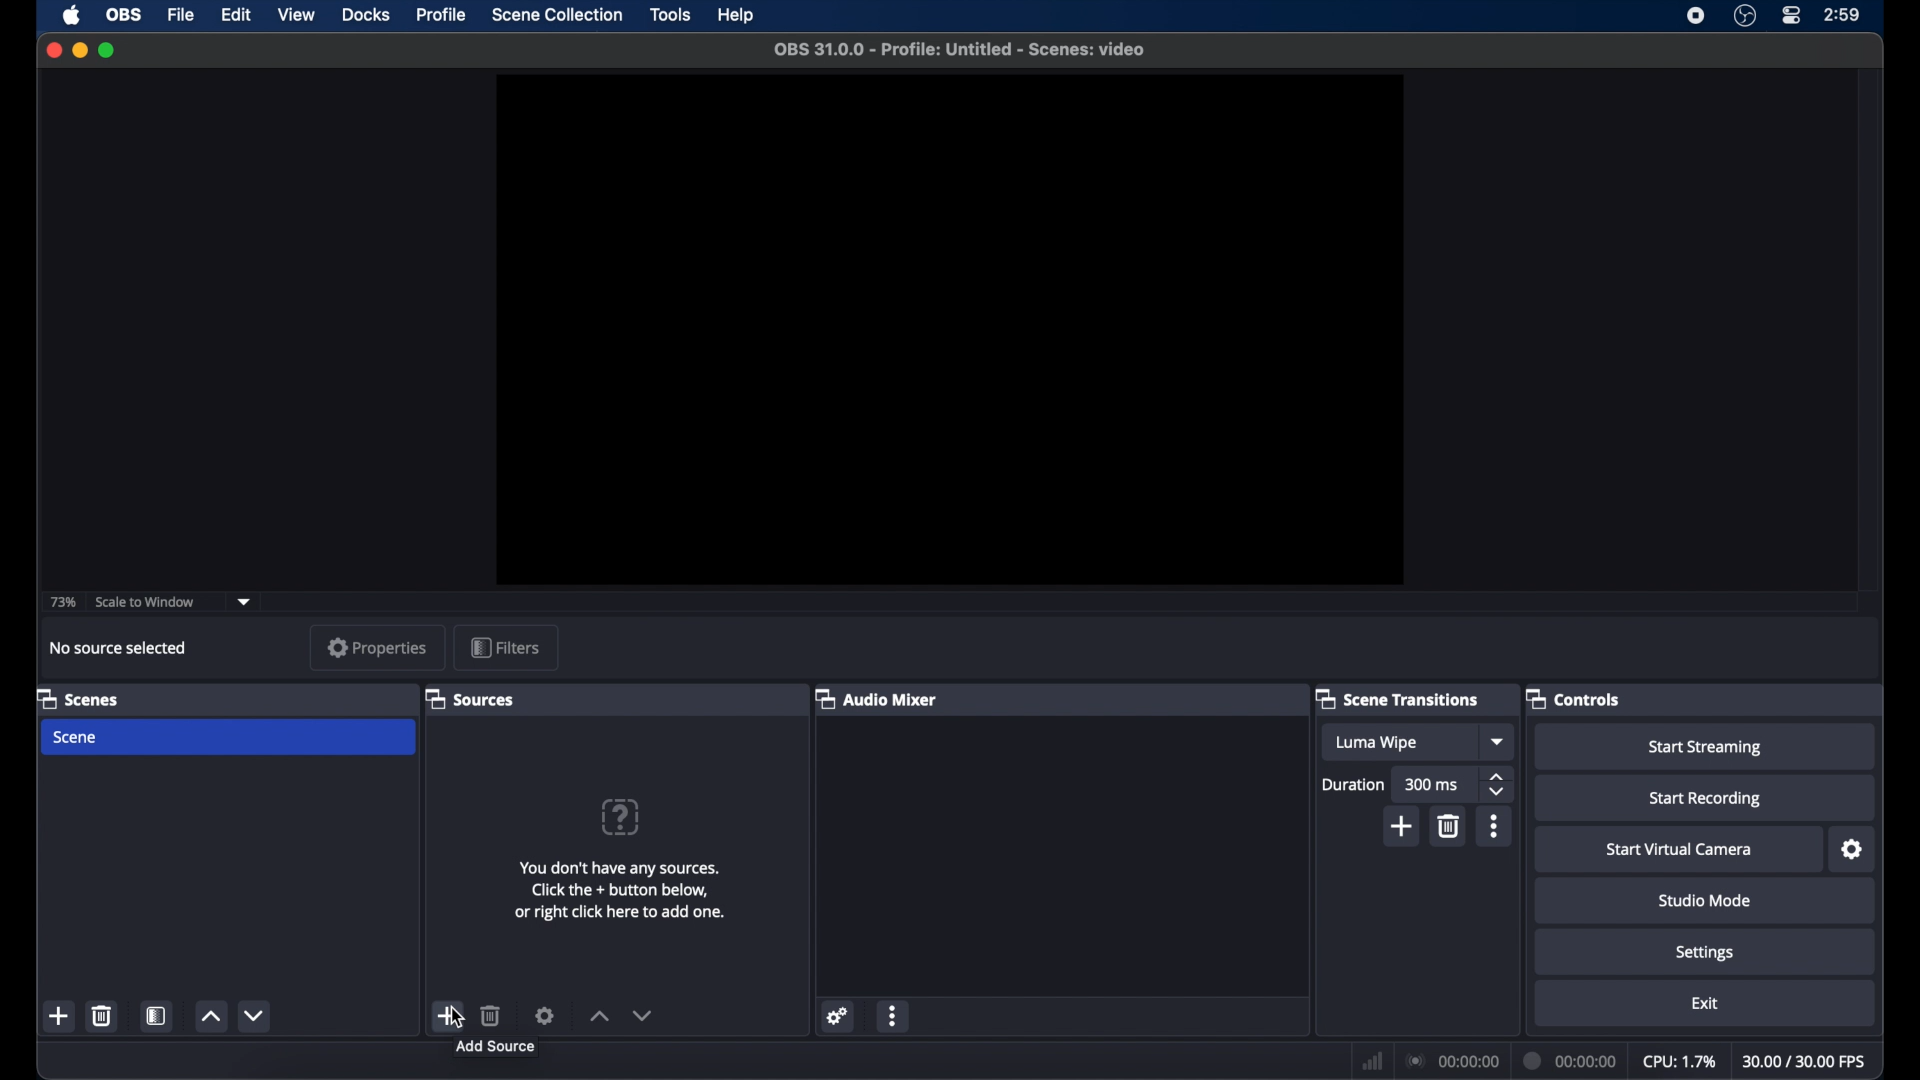 Image resolution: width=1920 pixels, height=1080 pixels. What do you see at coordinates (1790, 16) in the screenshot?
I see `control center` at bounding box center [1790, 16].